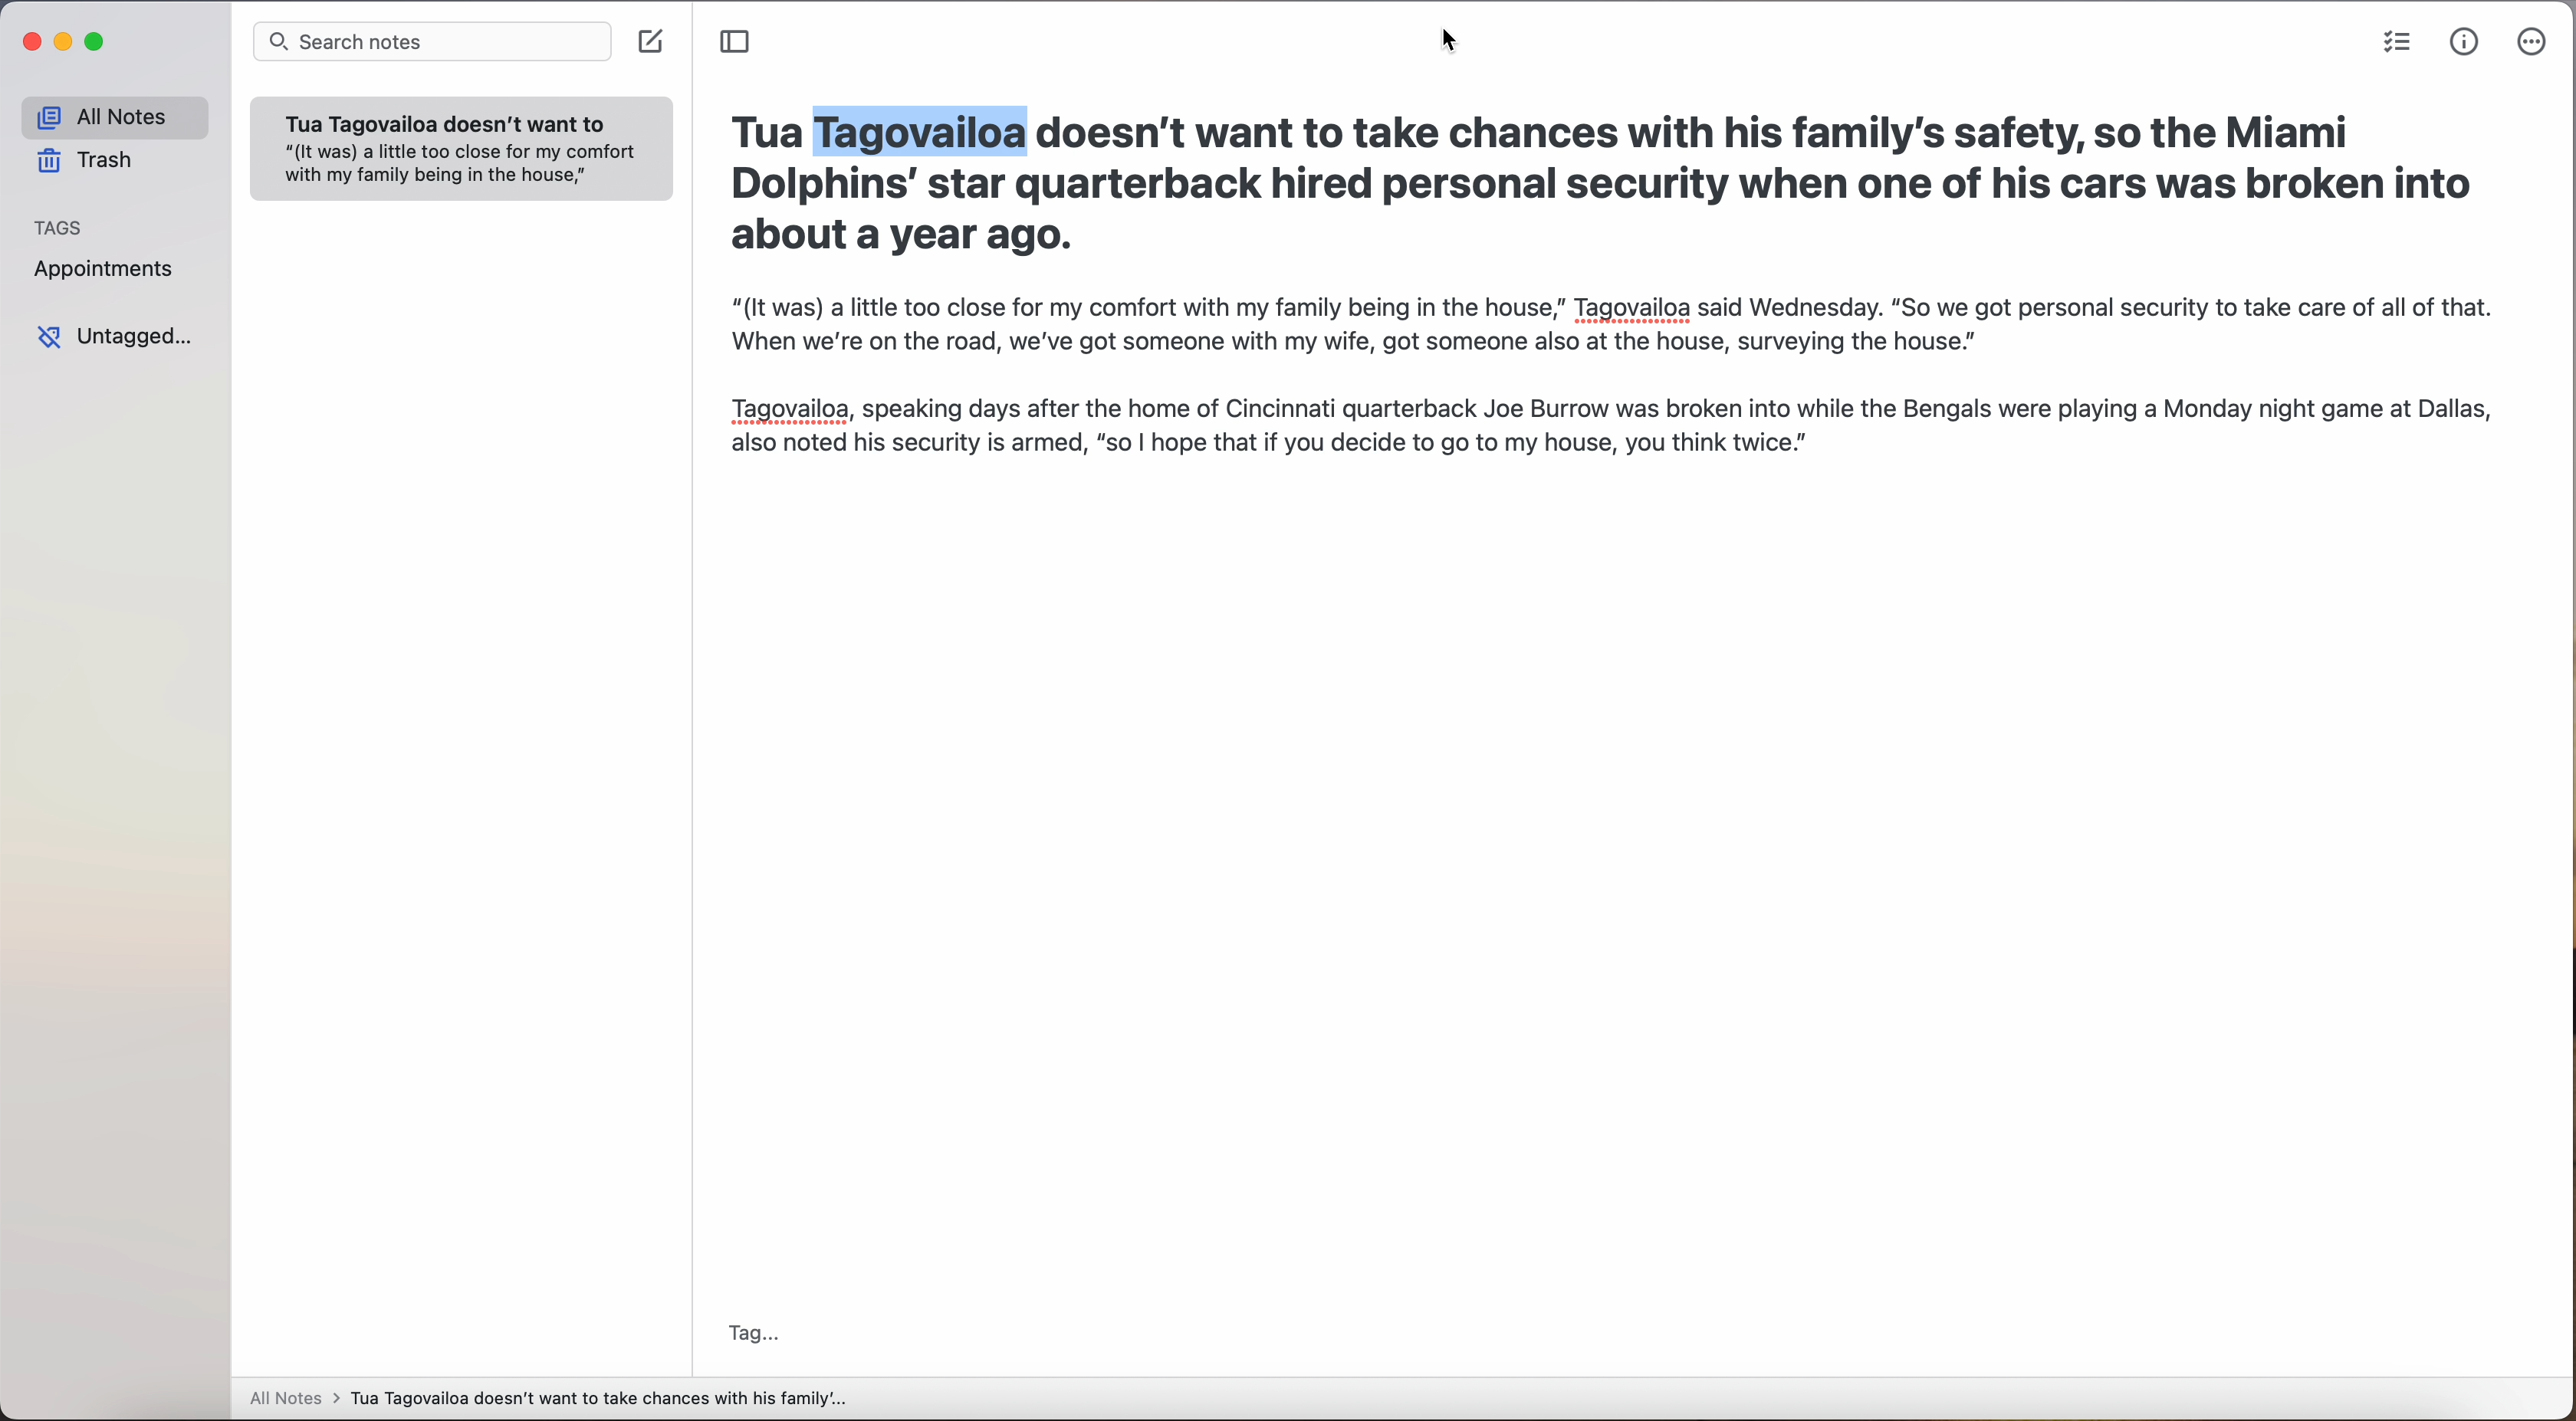 The height and width of the screenshot is (1421, 2576). What do you see at coordinates (758, 1330) in the screenshot?
I see `tag` at bounding box center [758, 1330].